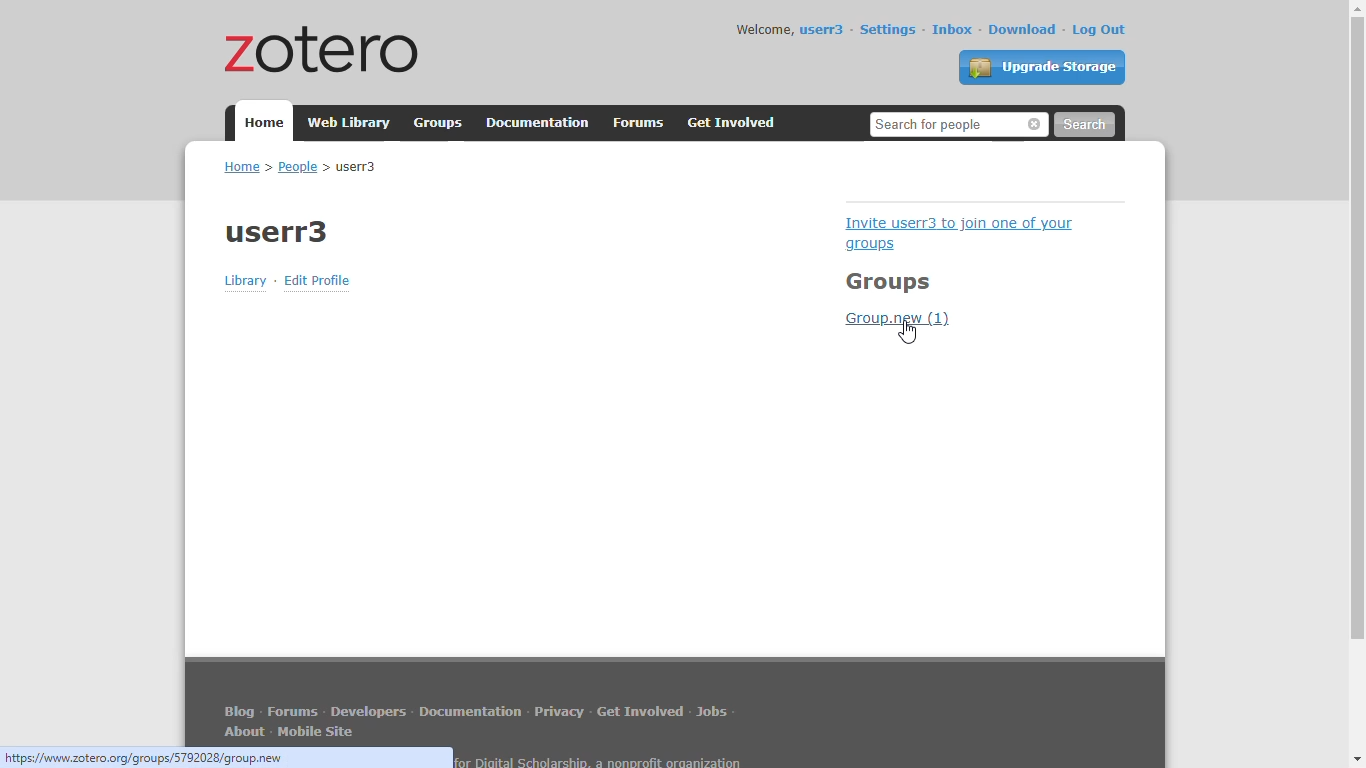 Image resolution: width=1366 pixels, height=768 pixels. What do you see at coordinates (318, 732) in the screenshot?
I see `mobile site` at bounding box center [318, 732].